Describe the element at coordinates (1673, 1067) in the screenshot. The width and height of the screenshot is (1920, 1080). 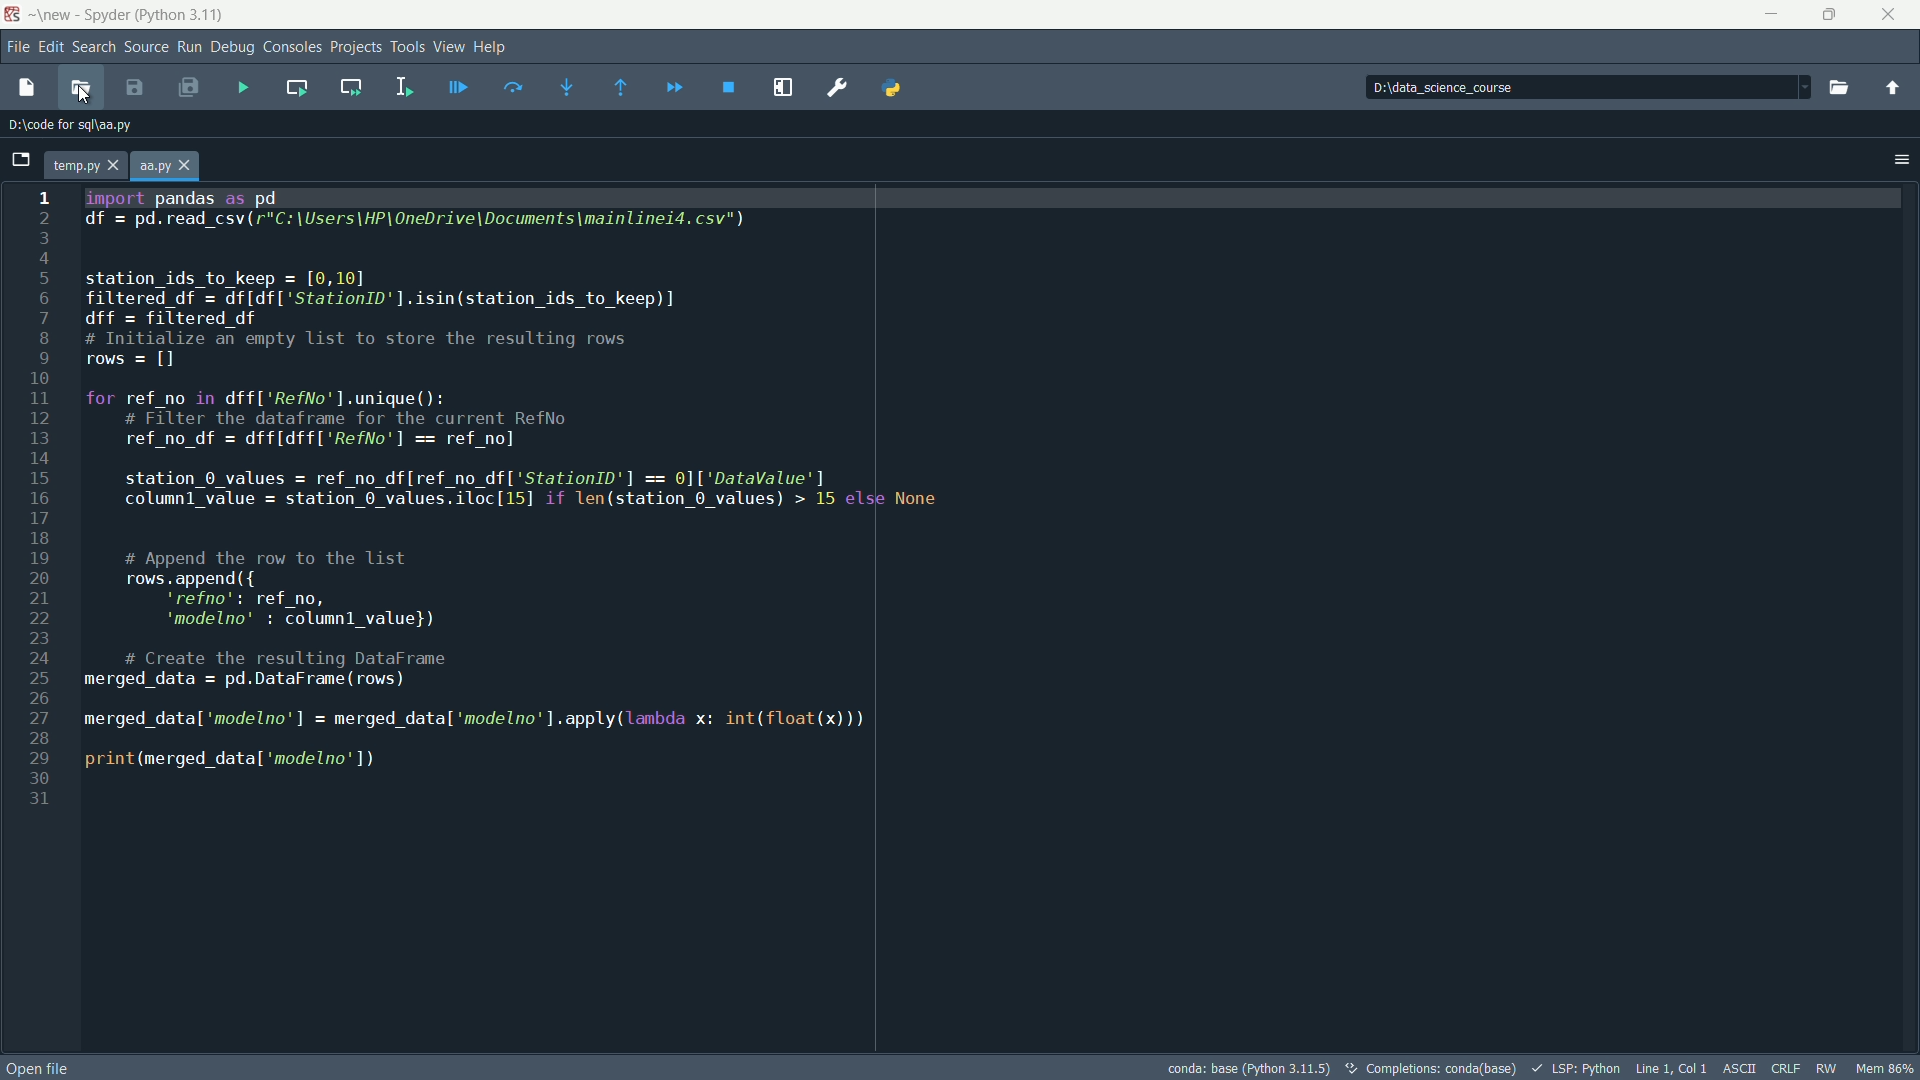
I see `cursor position` at that location.